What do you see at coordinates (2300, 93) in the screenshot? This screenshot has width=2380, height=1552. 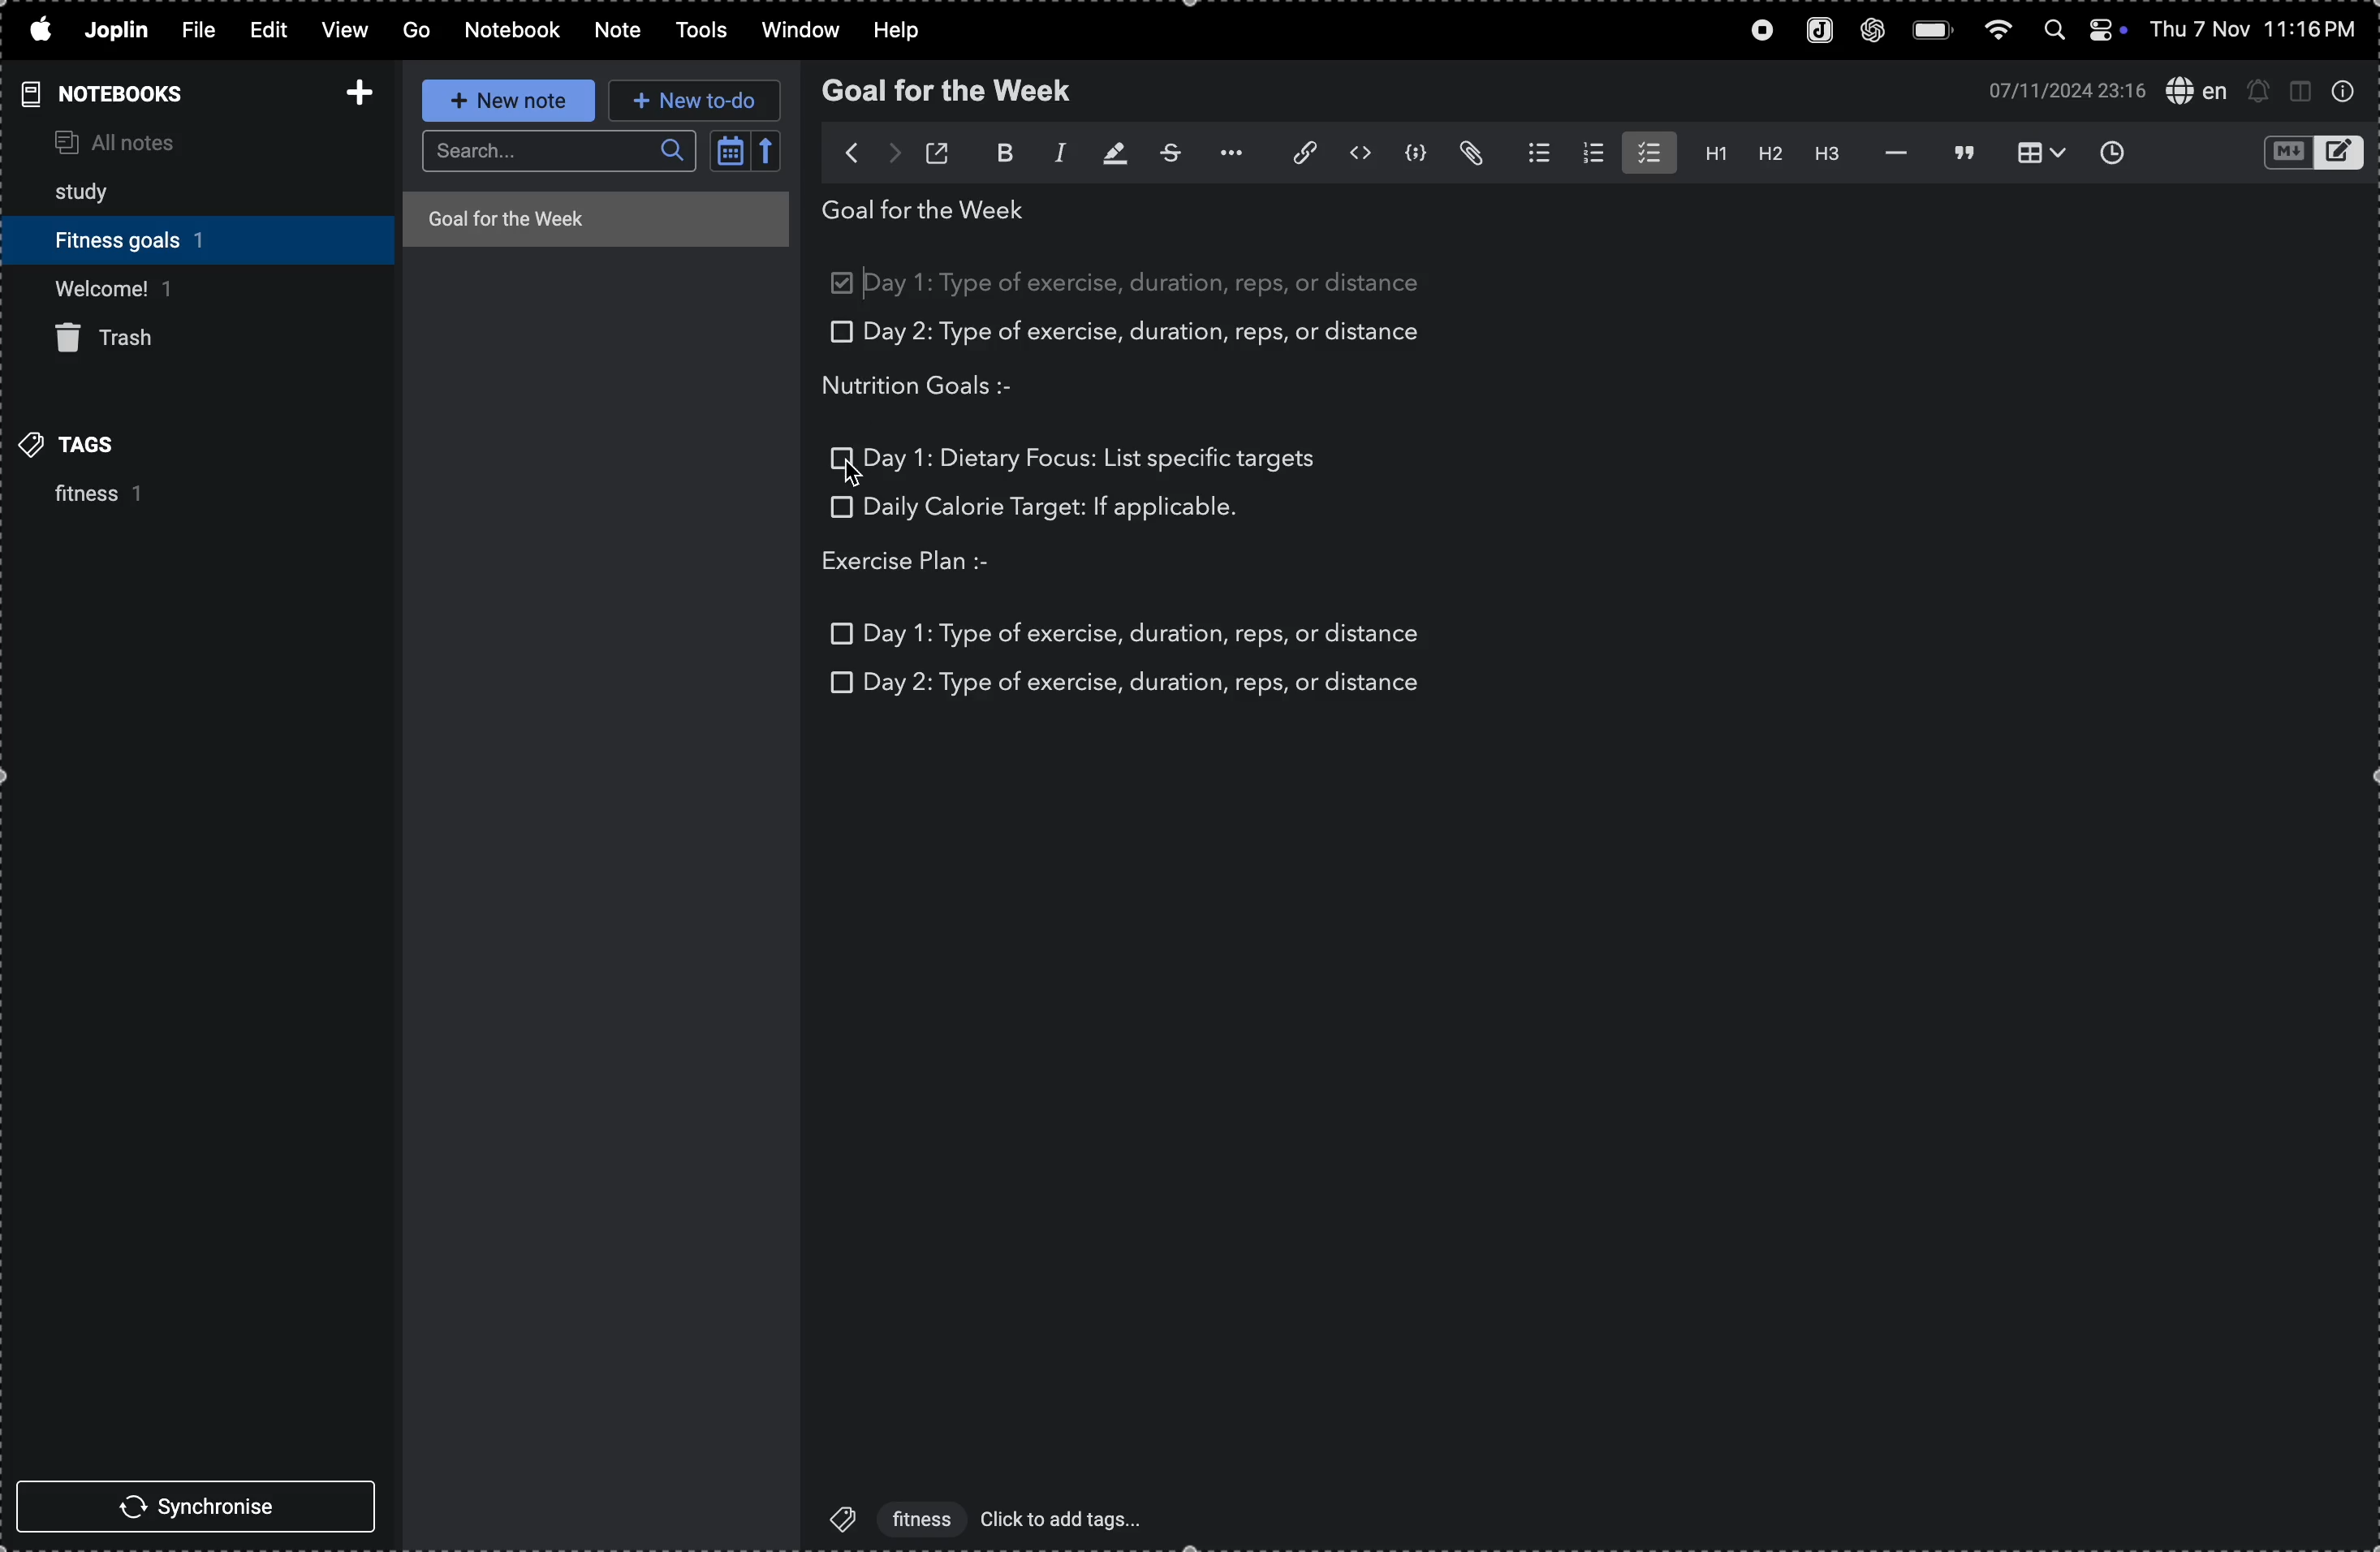 I see `toggle editor layout` at bounding box center [2300, 93].